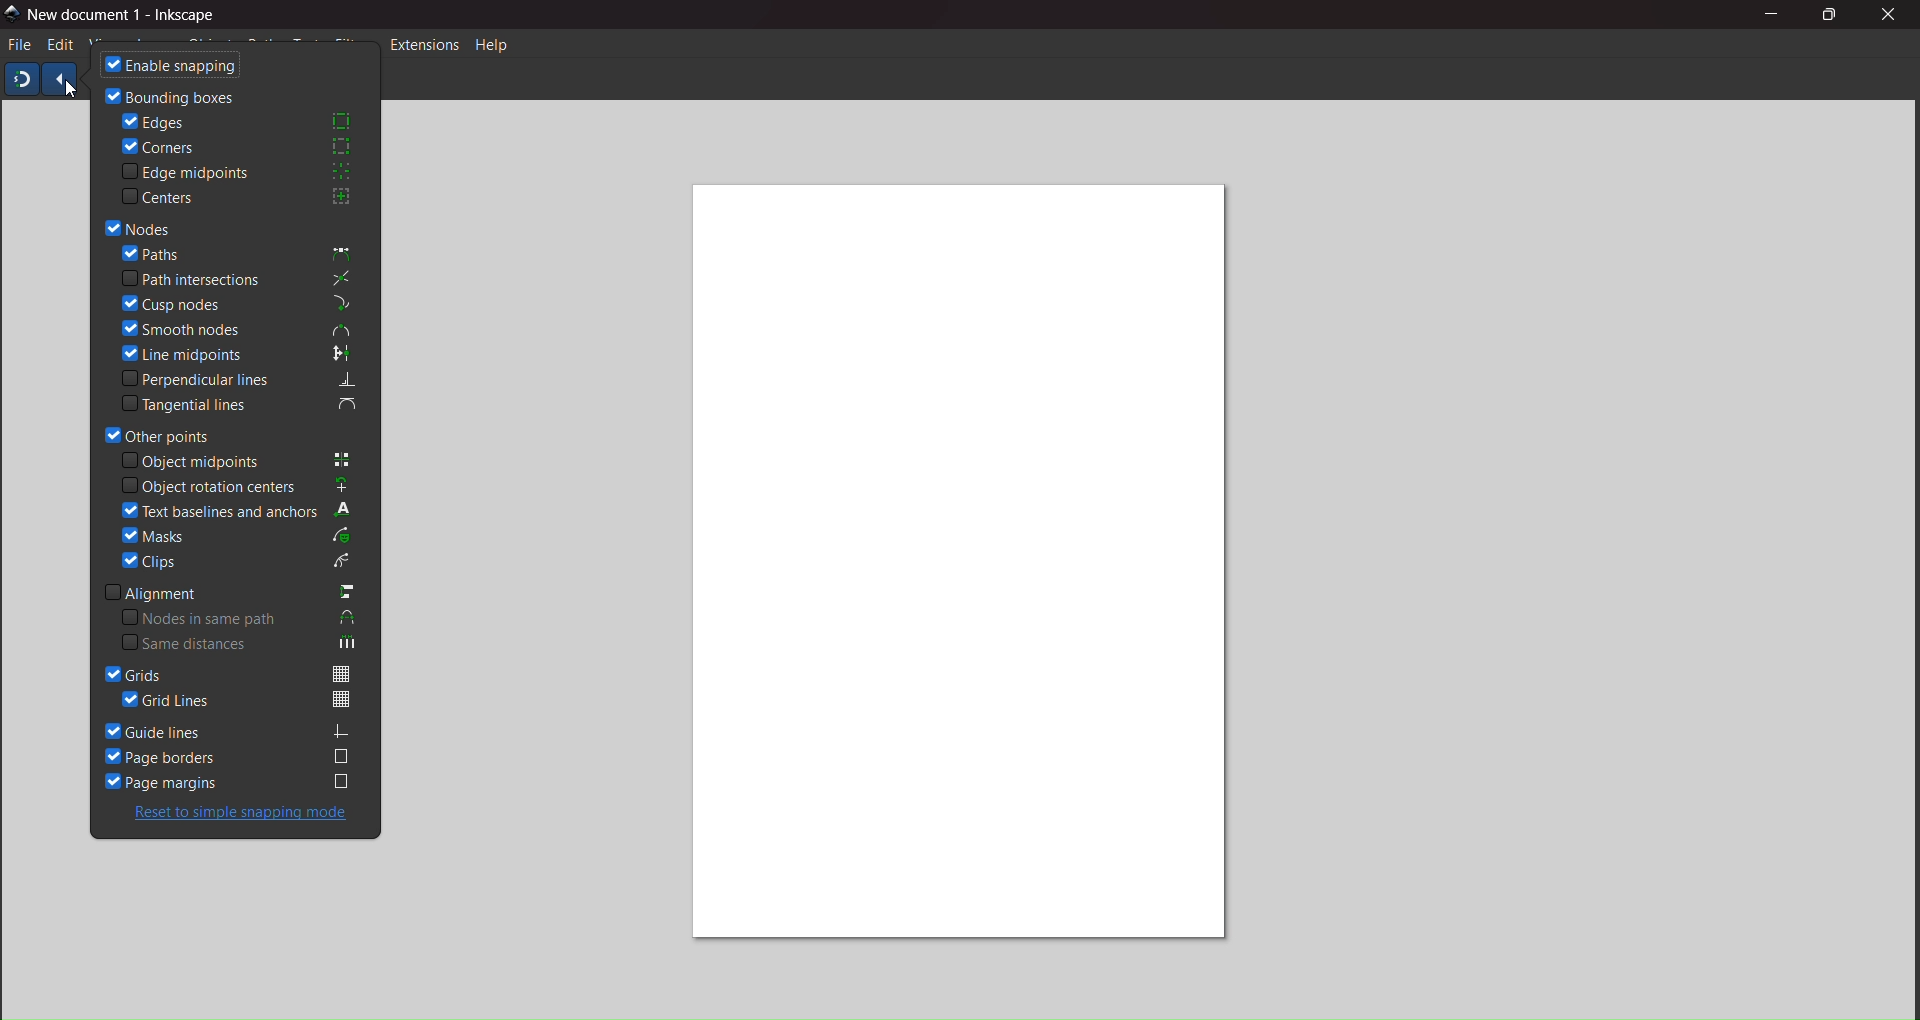  I want to click on grid lines, so click(240, 699).